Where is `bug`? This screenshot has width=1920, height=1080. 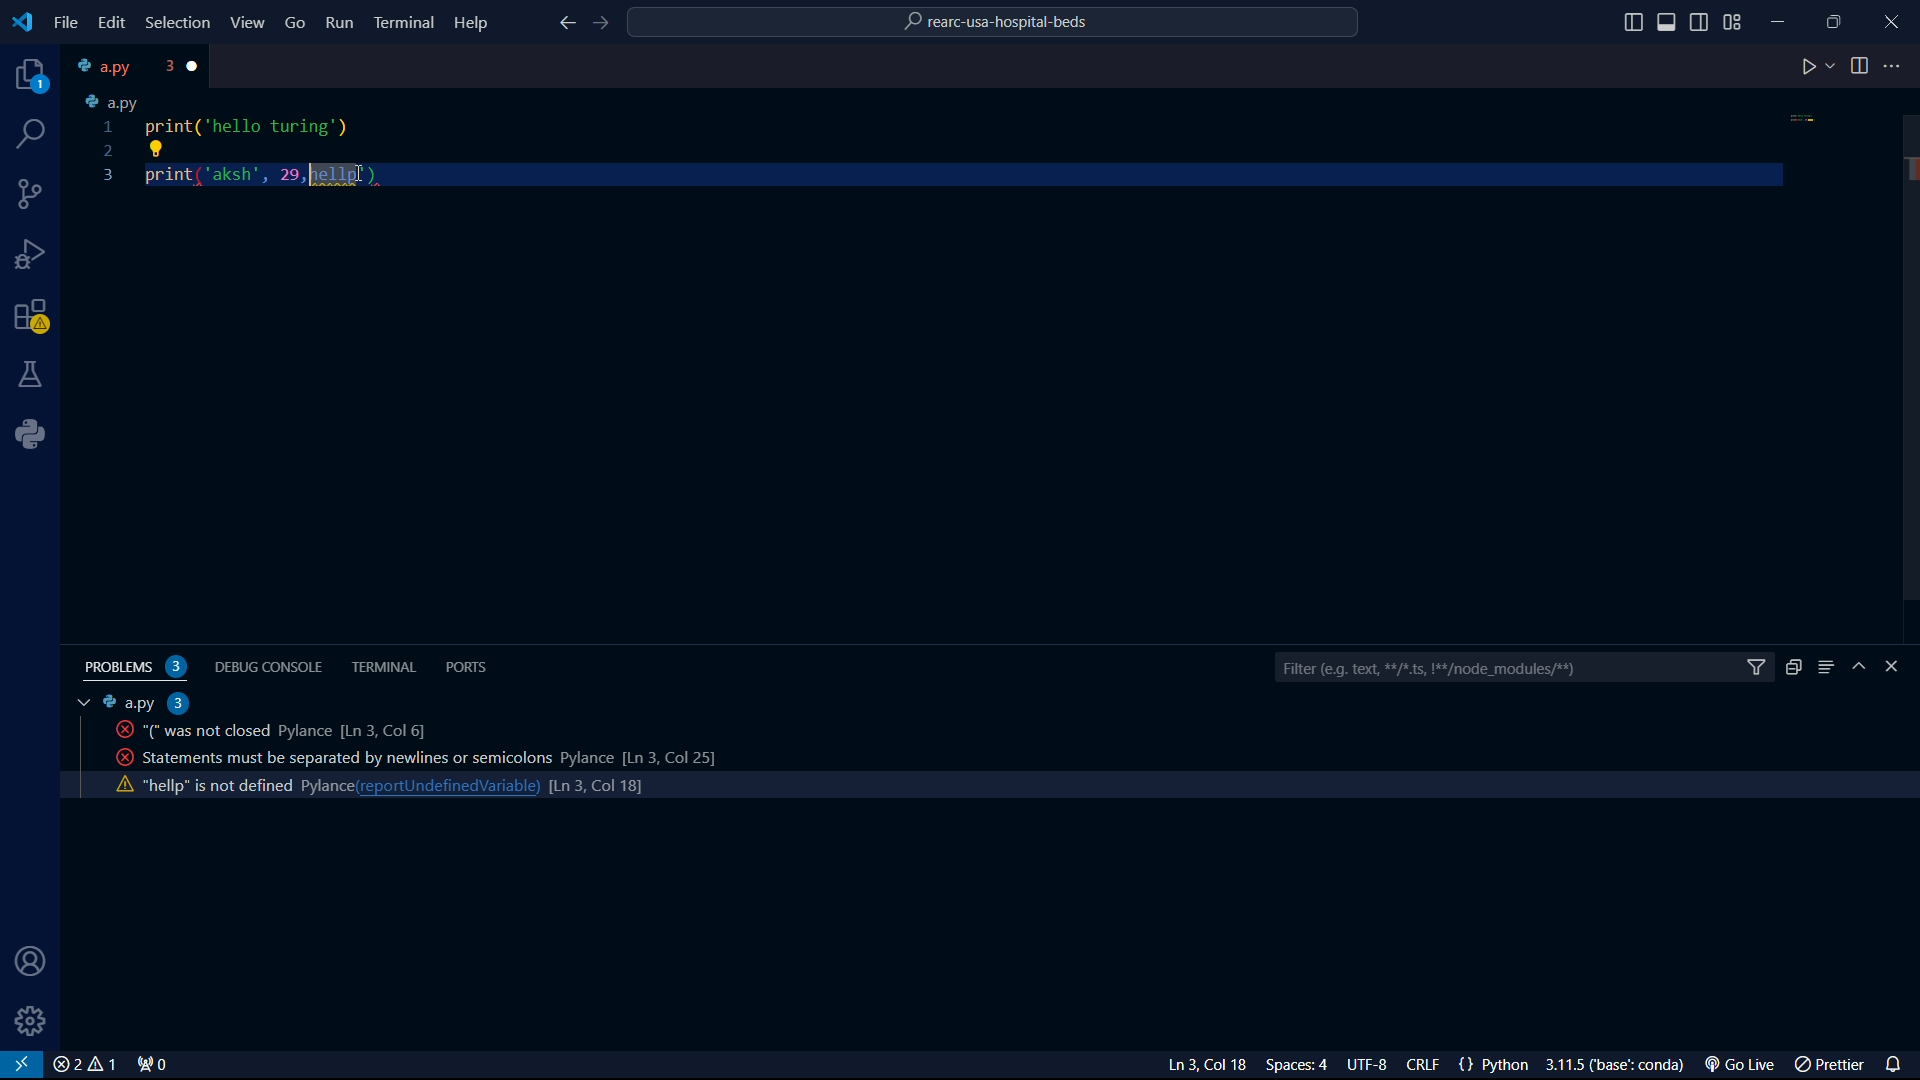 bug is located at coordinates (35, 250).